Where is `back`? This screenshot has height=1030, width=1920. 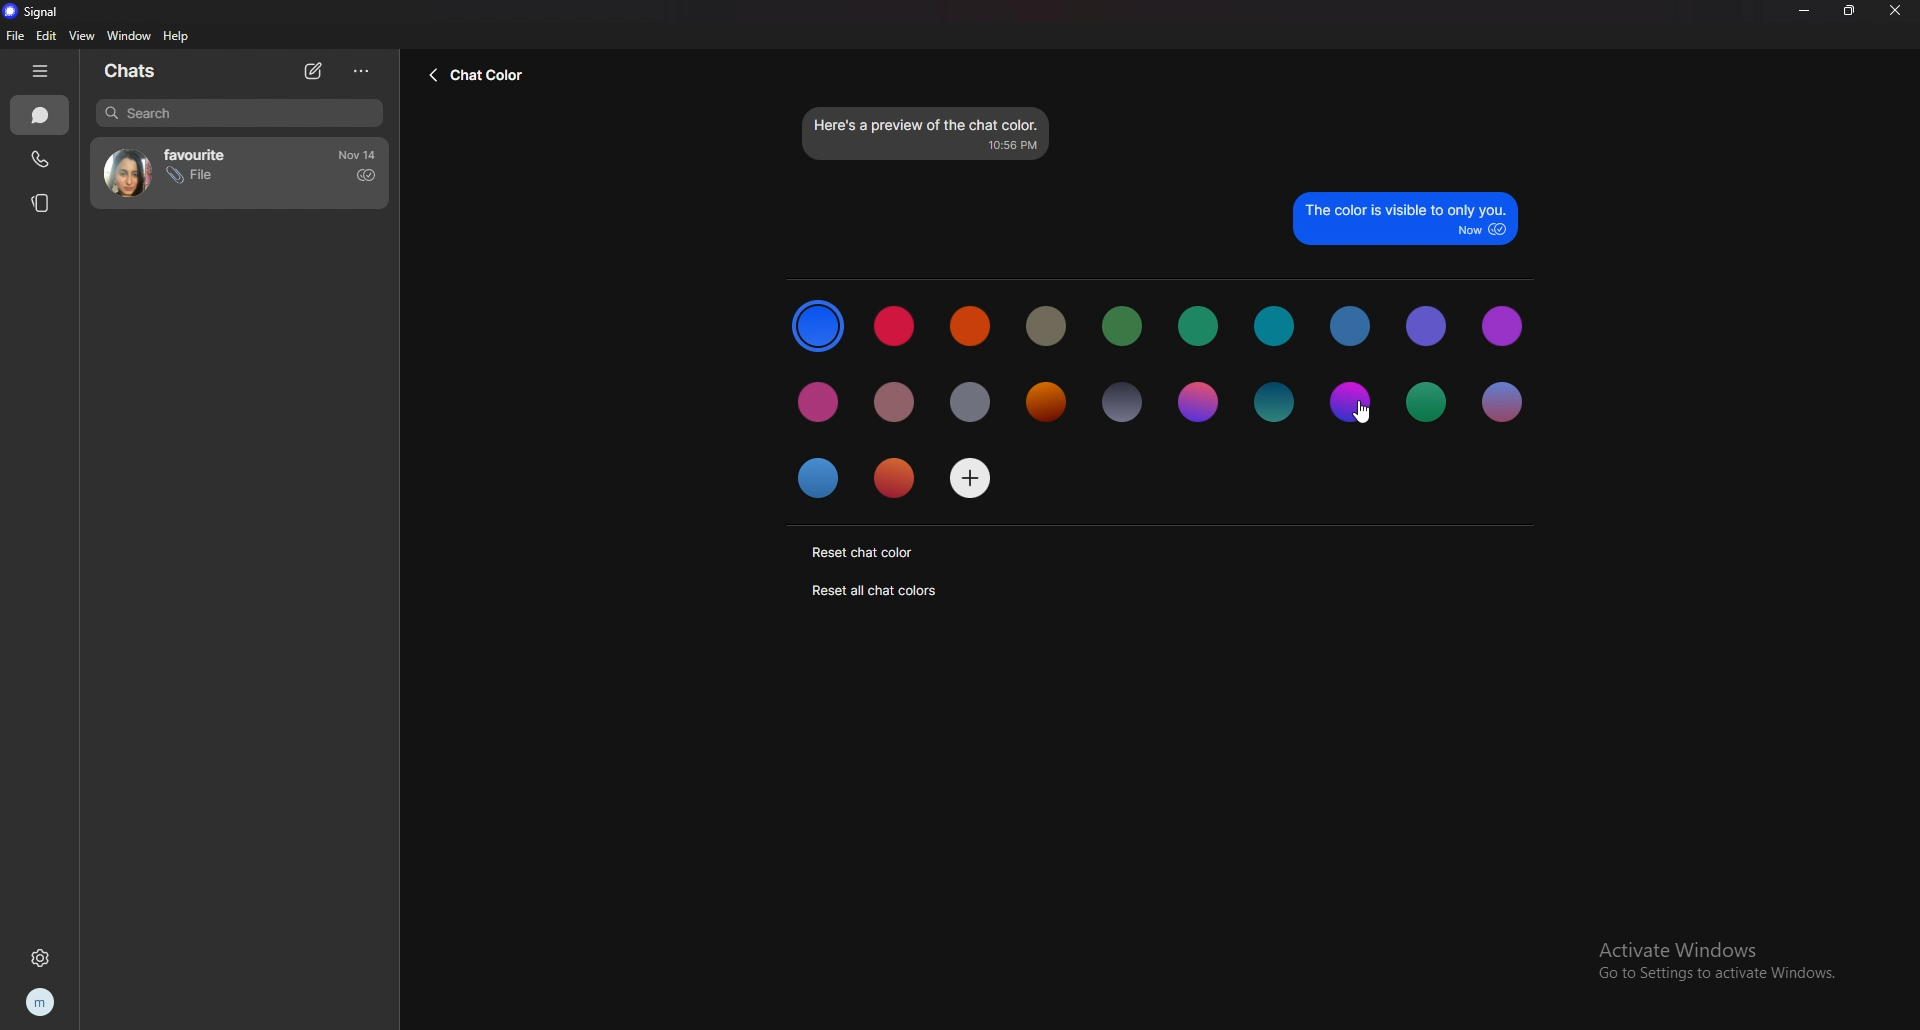
back is located at coordinates (482, 77).